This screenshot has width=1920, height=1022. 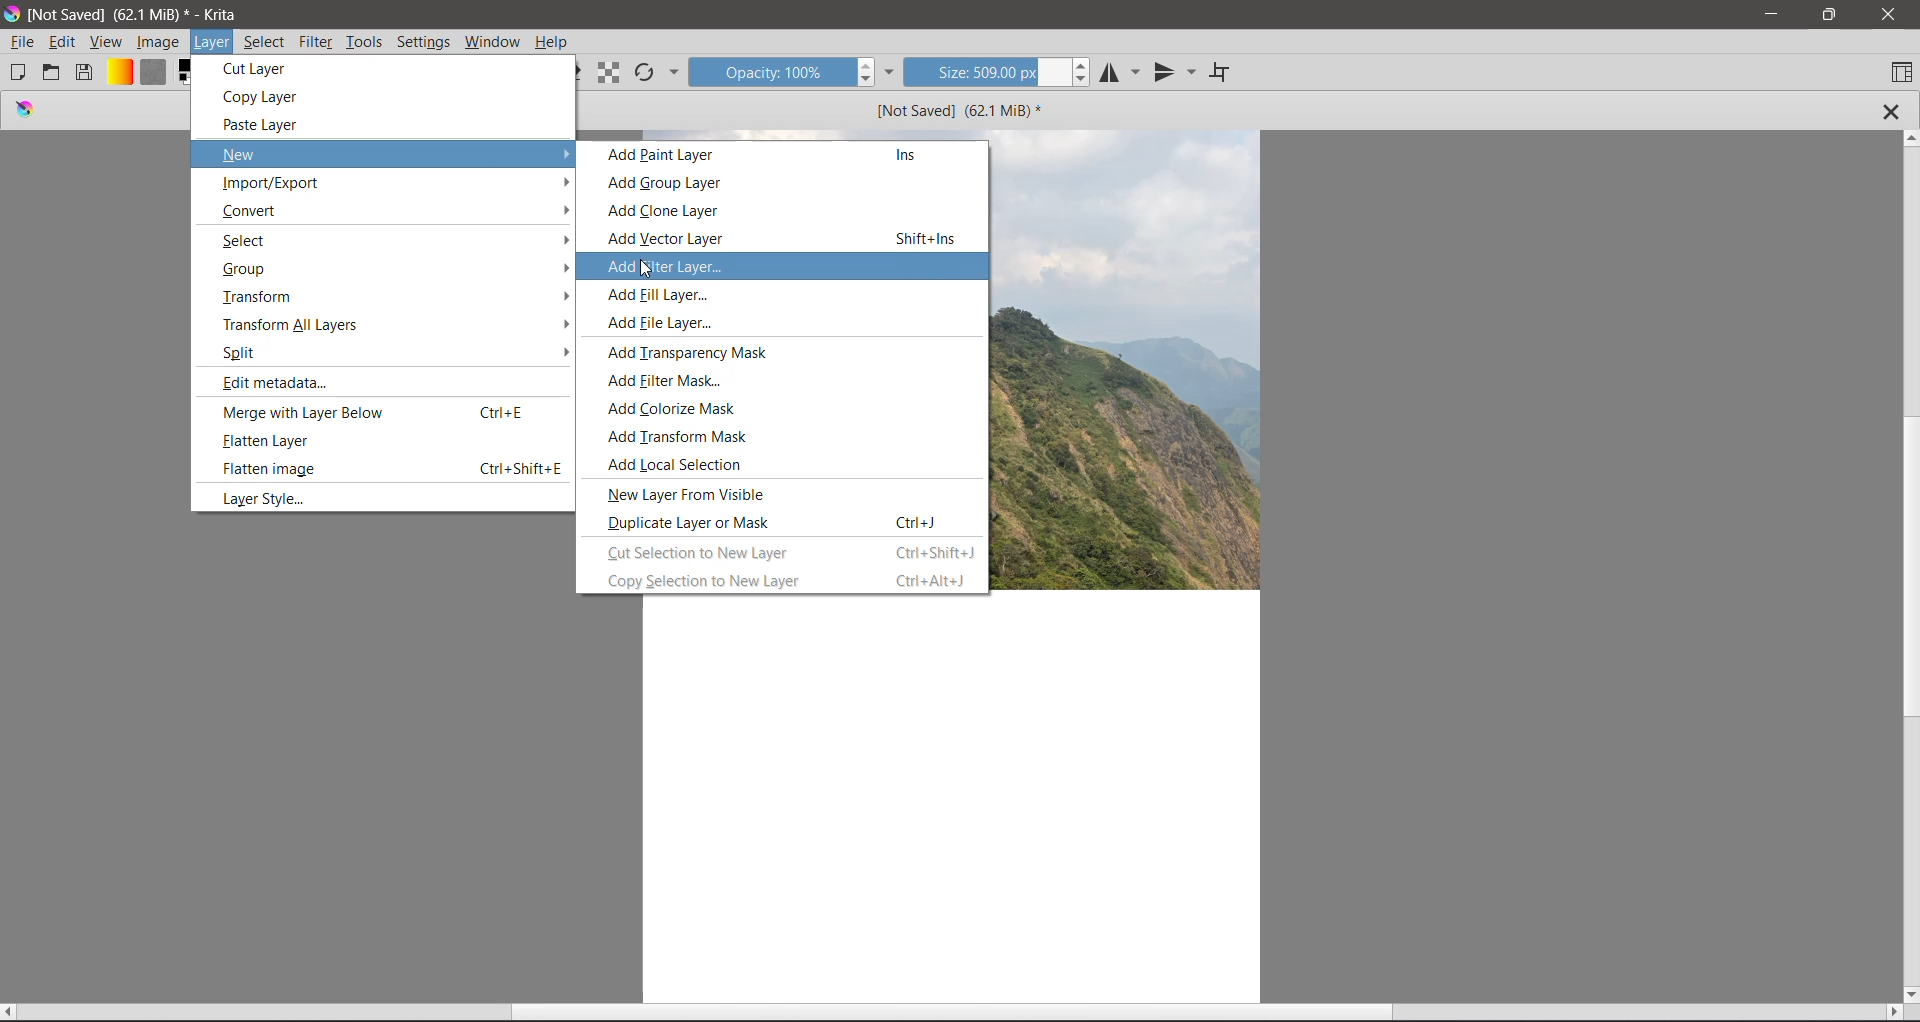 I want to click on Preserve Alpha, so click(x=608, y=72).